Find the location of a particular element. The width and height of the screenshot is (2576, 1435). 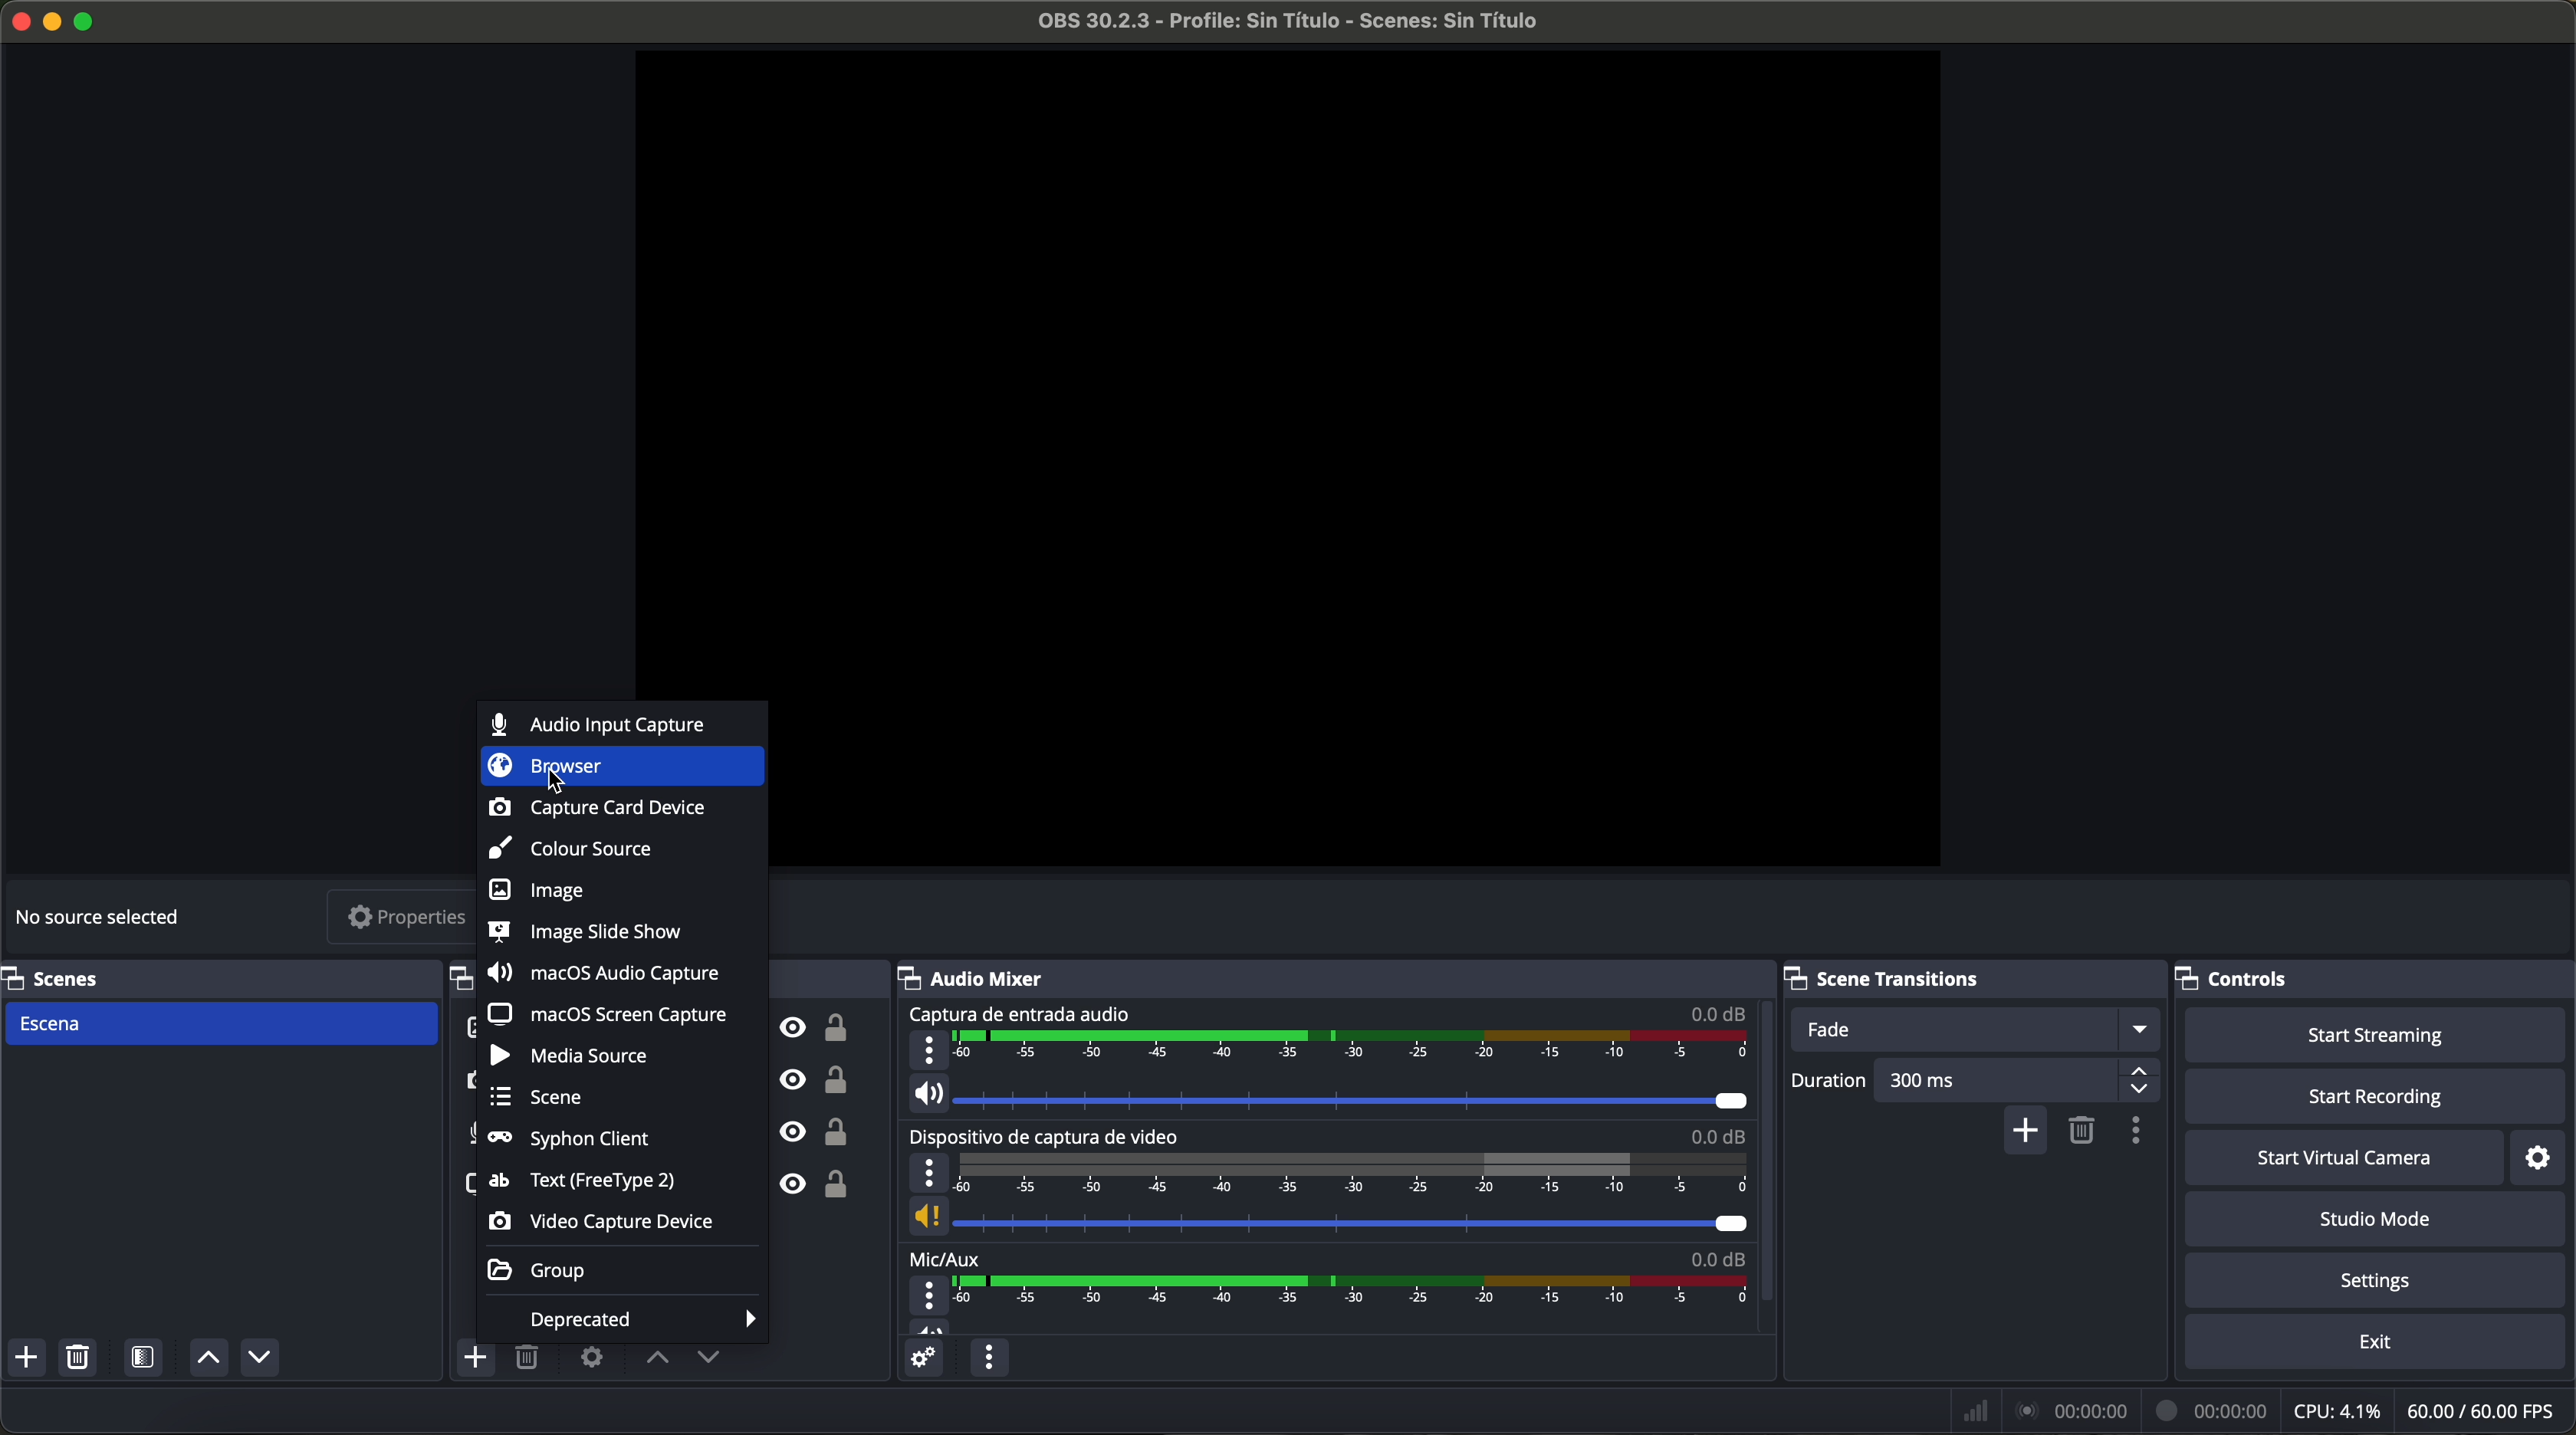

deprecated is located at coordinates (647, 1320).